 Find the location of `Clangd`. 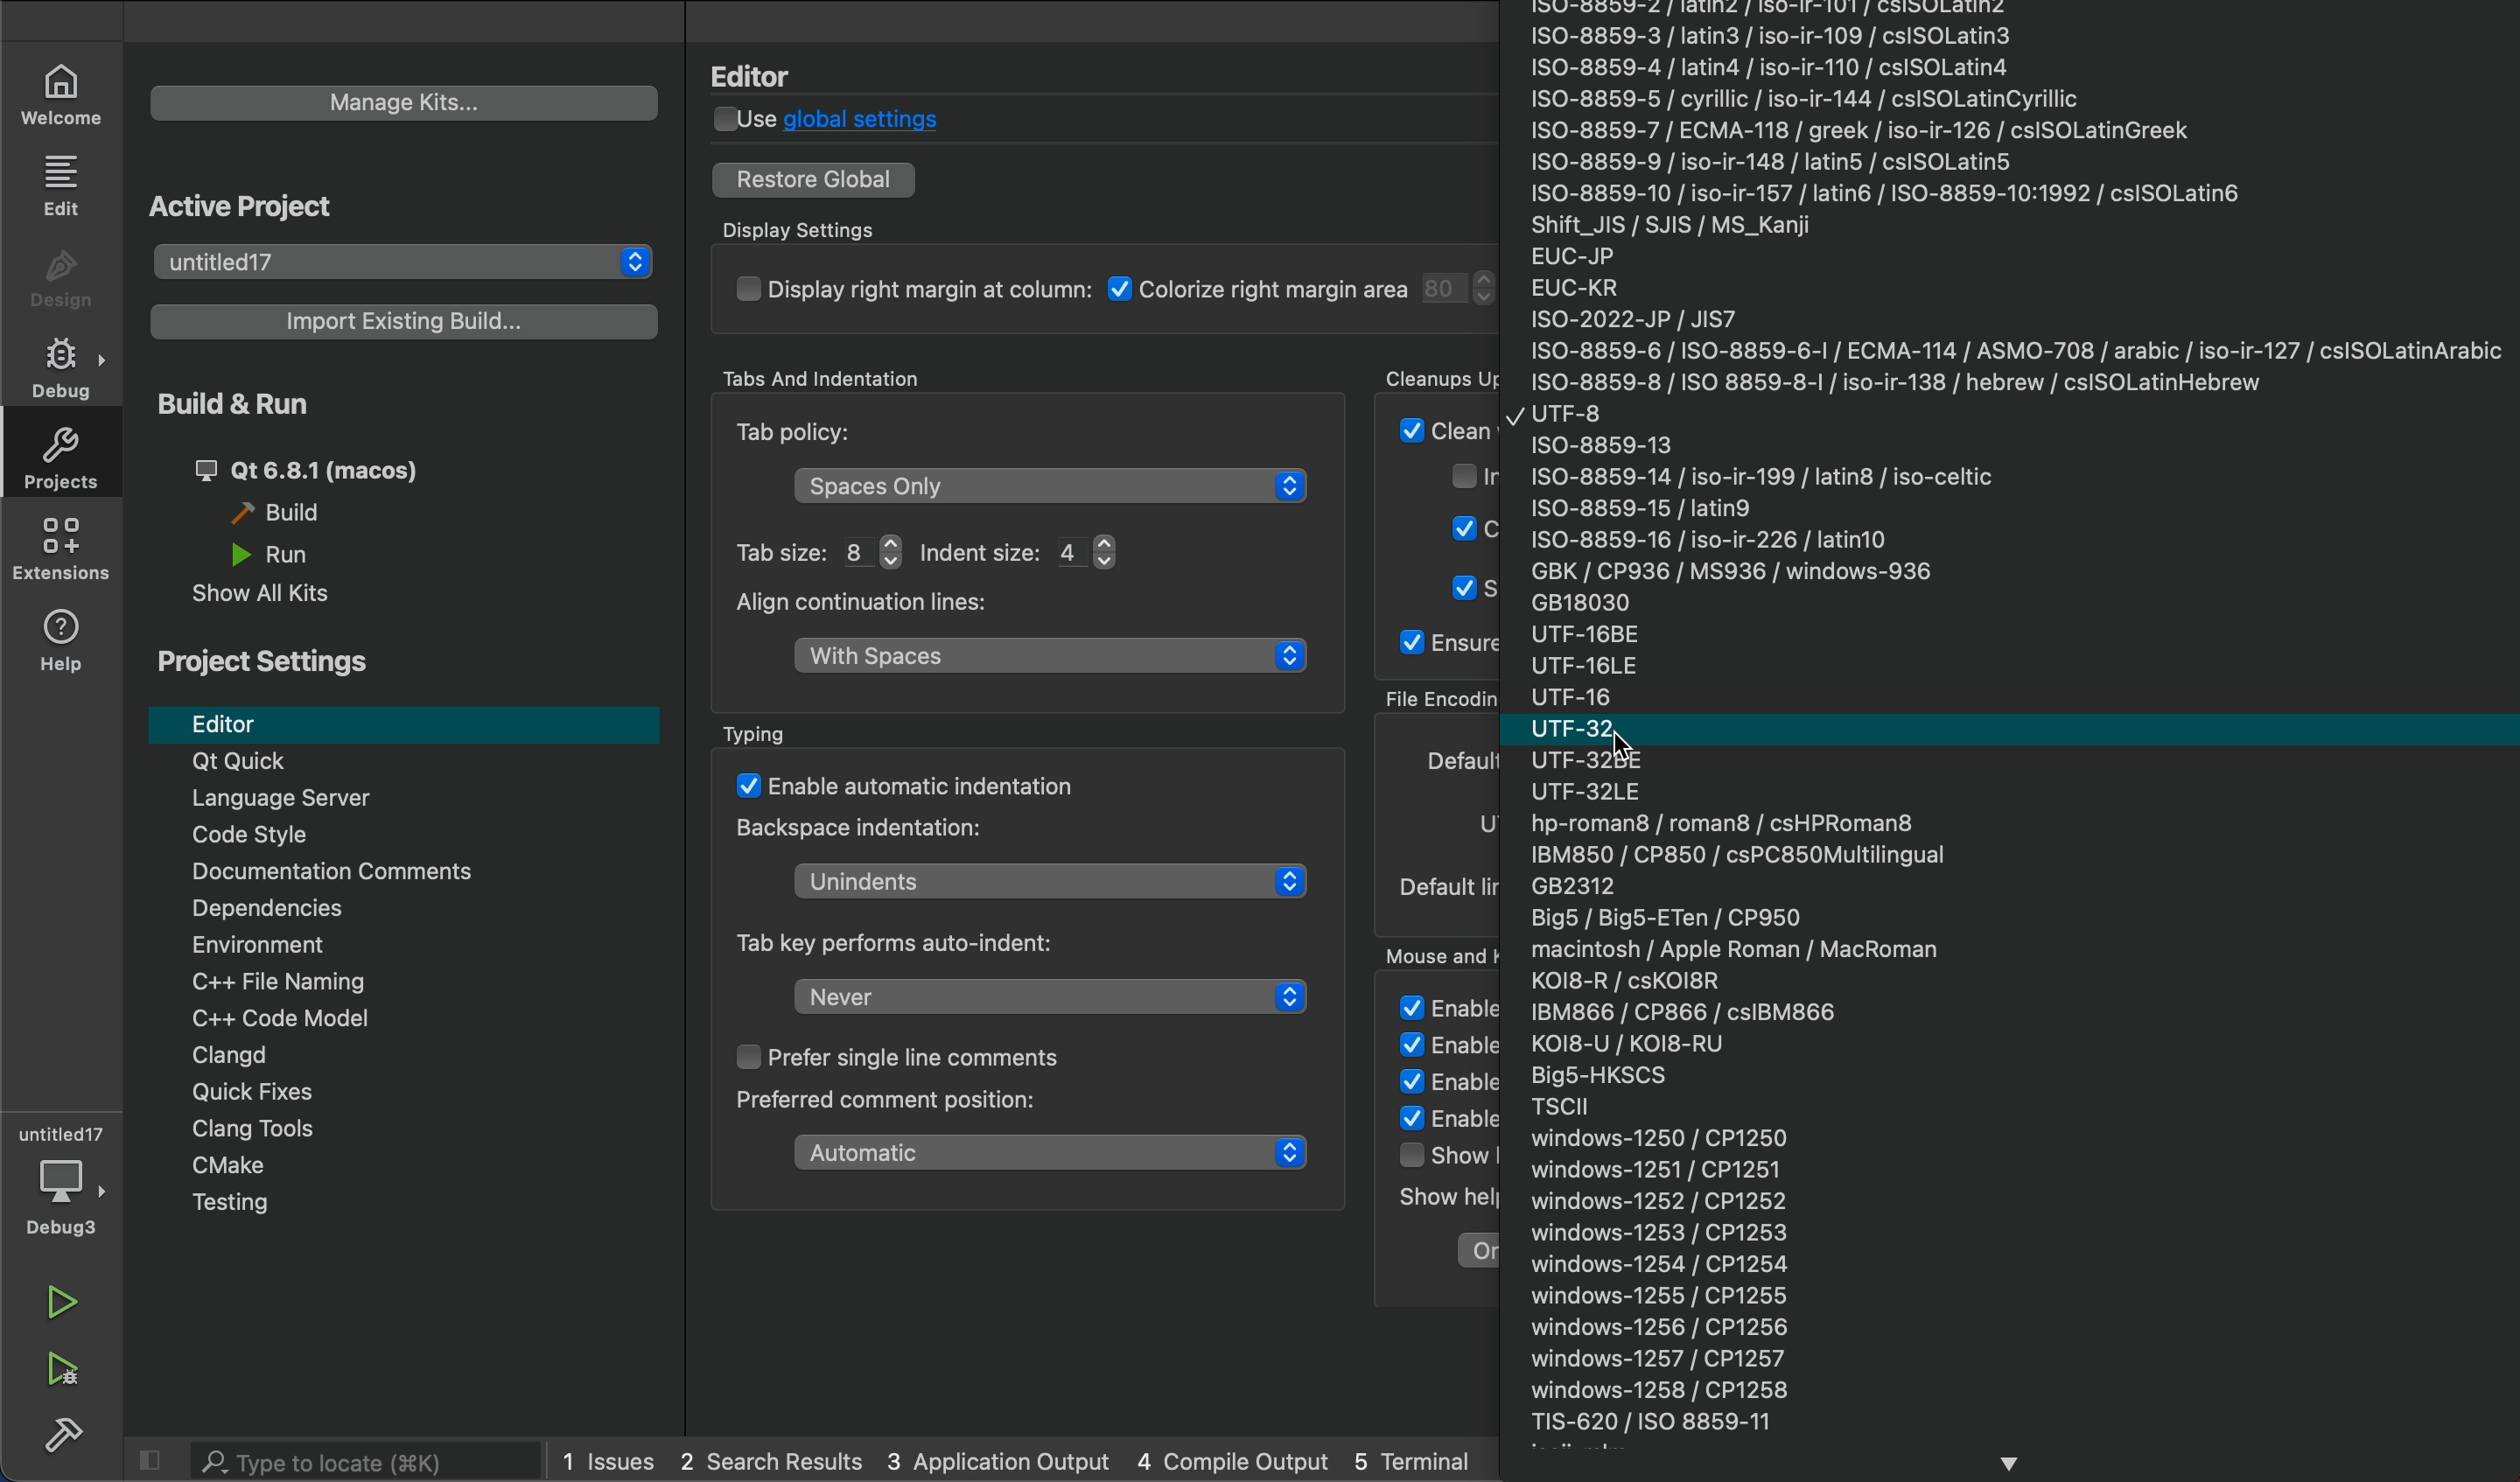

Clangd is located at coordinates (382, 1055).